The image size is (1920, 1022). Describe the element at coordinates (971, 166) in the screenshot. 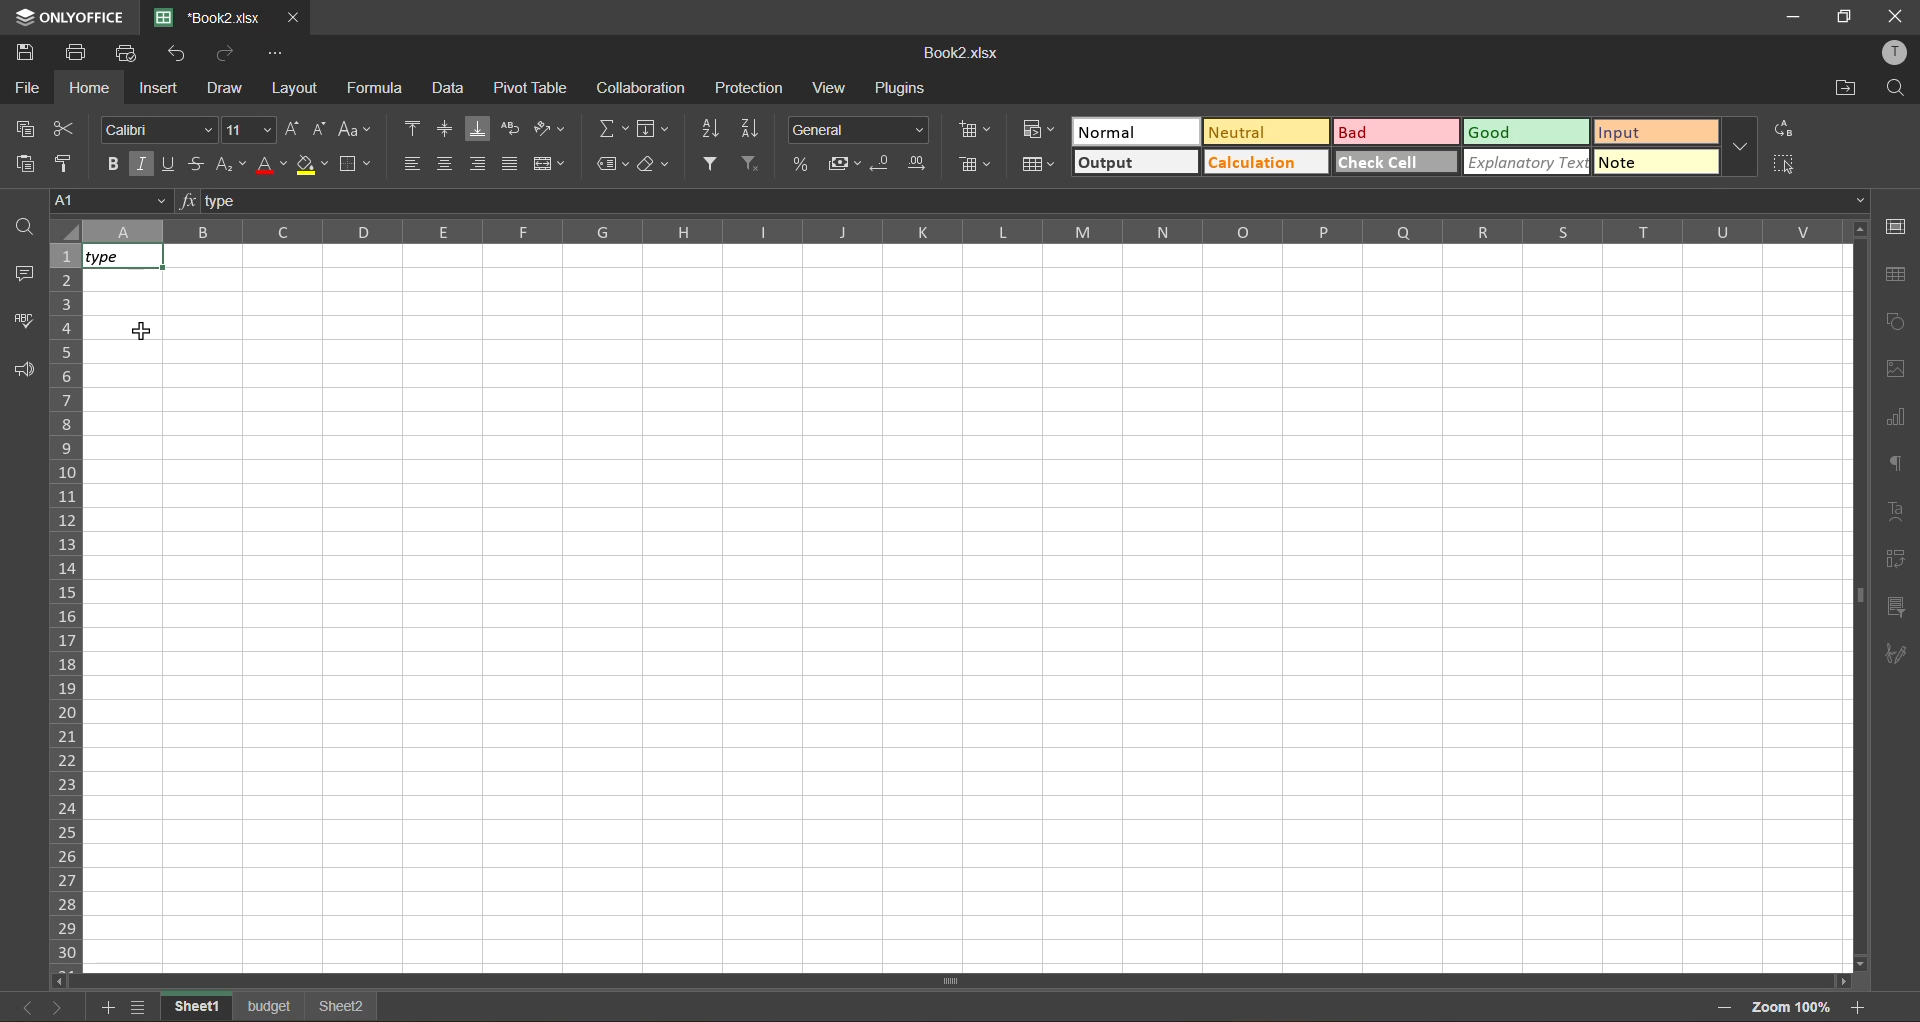

I see `delete cells` at that location.